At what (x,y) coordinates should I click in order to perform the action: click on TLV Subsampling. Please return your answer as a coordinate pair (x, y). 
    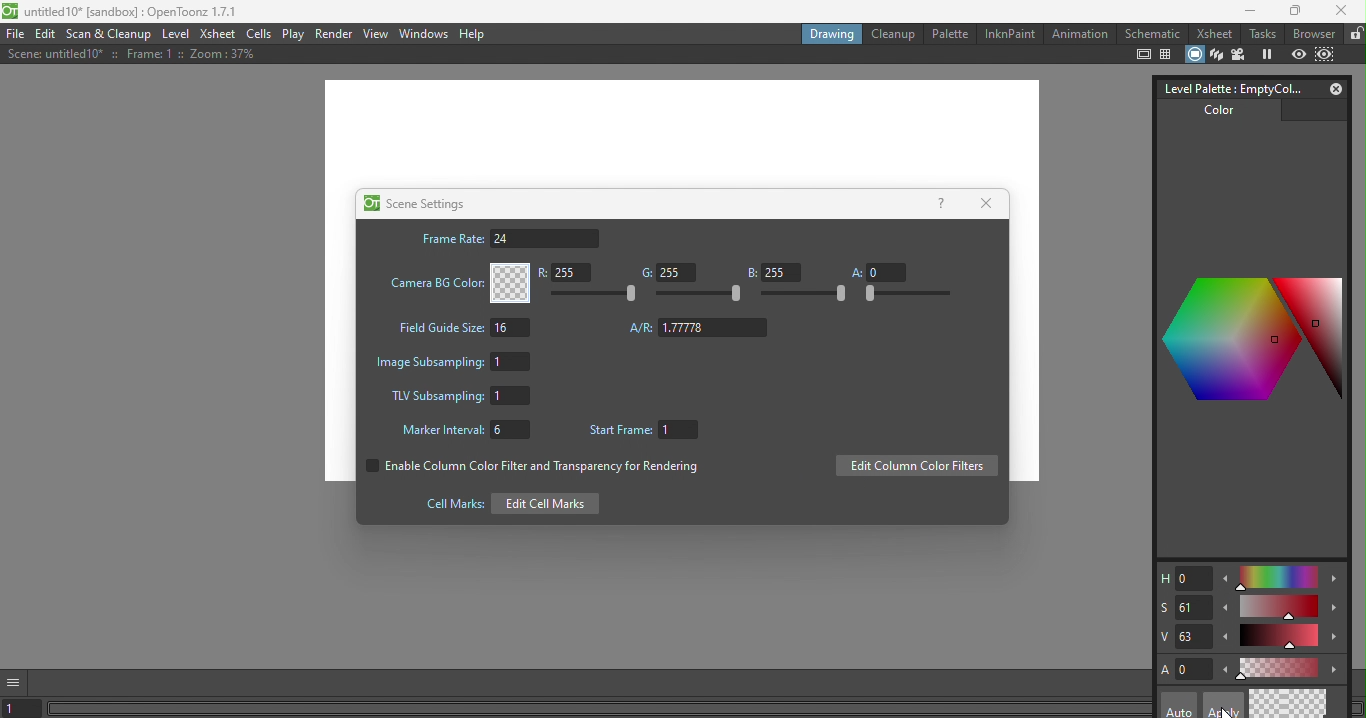
    Looking at the image, I should click on (460, 397).